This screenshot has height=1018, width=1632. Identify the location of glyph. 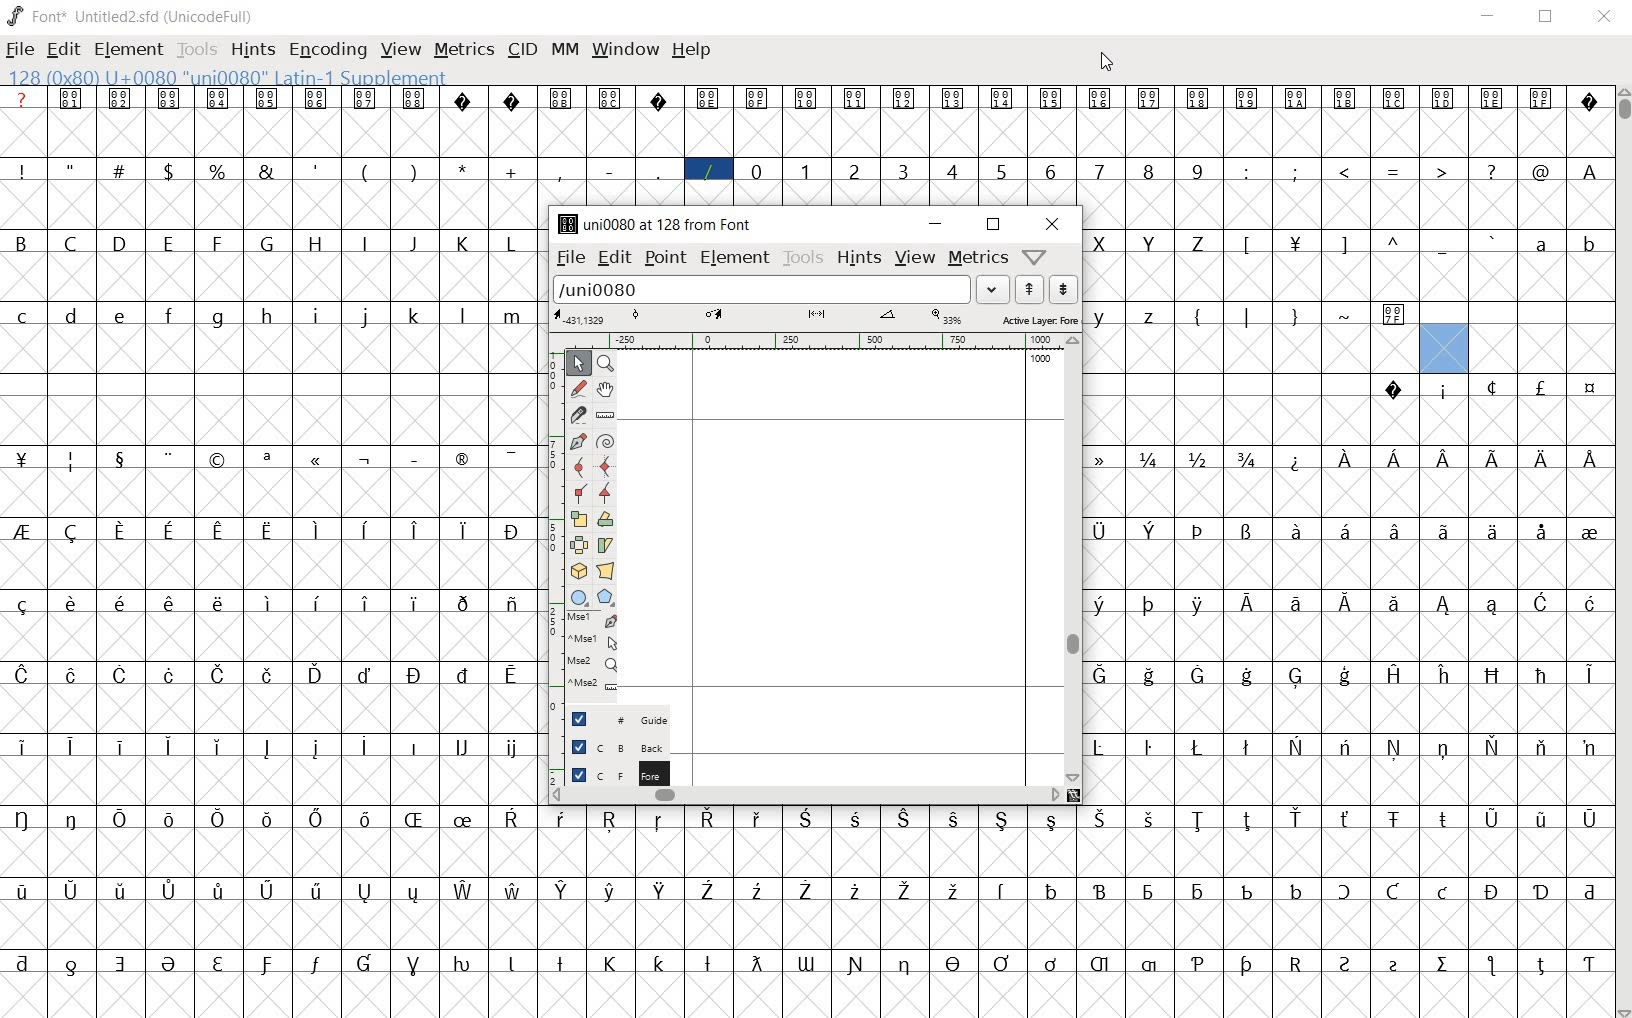
(1591, 247).